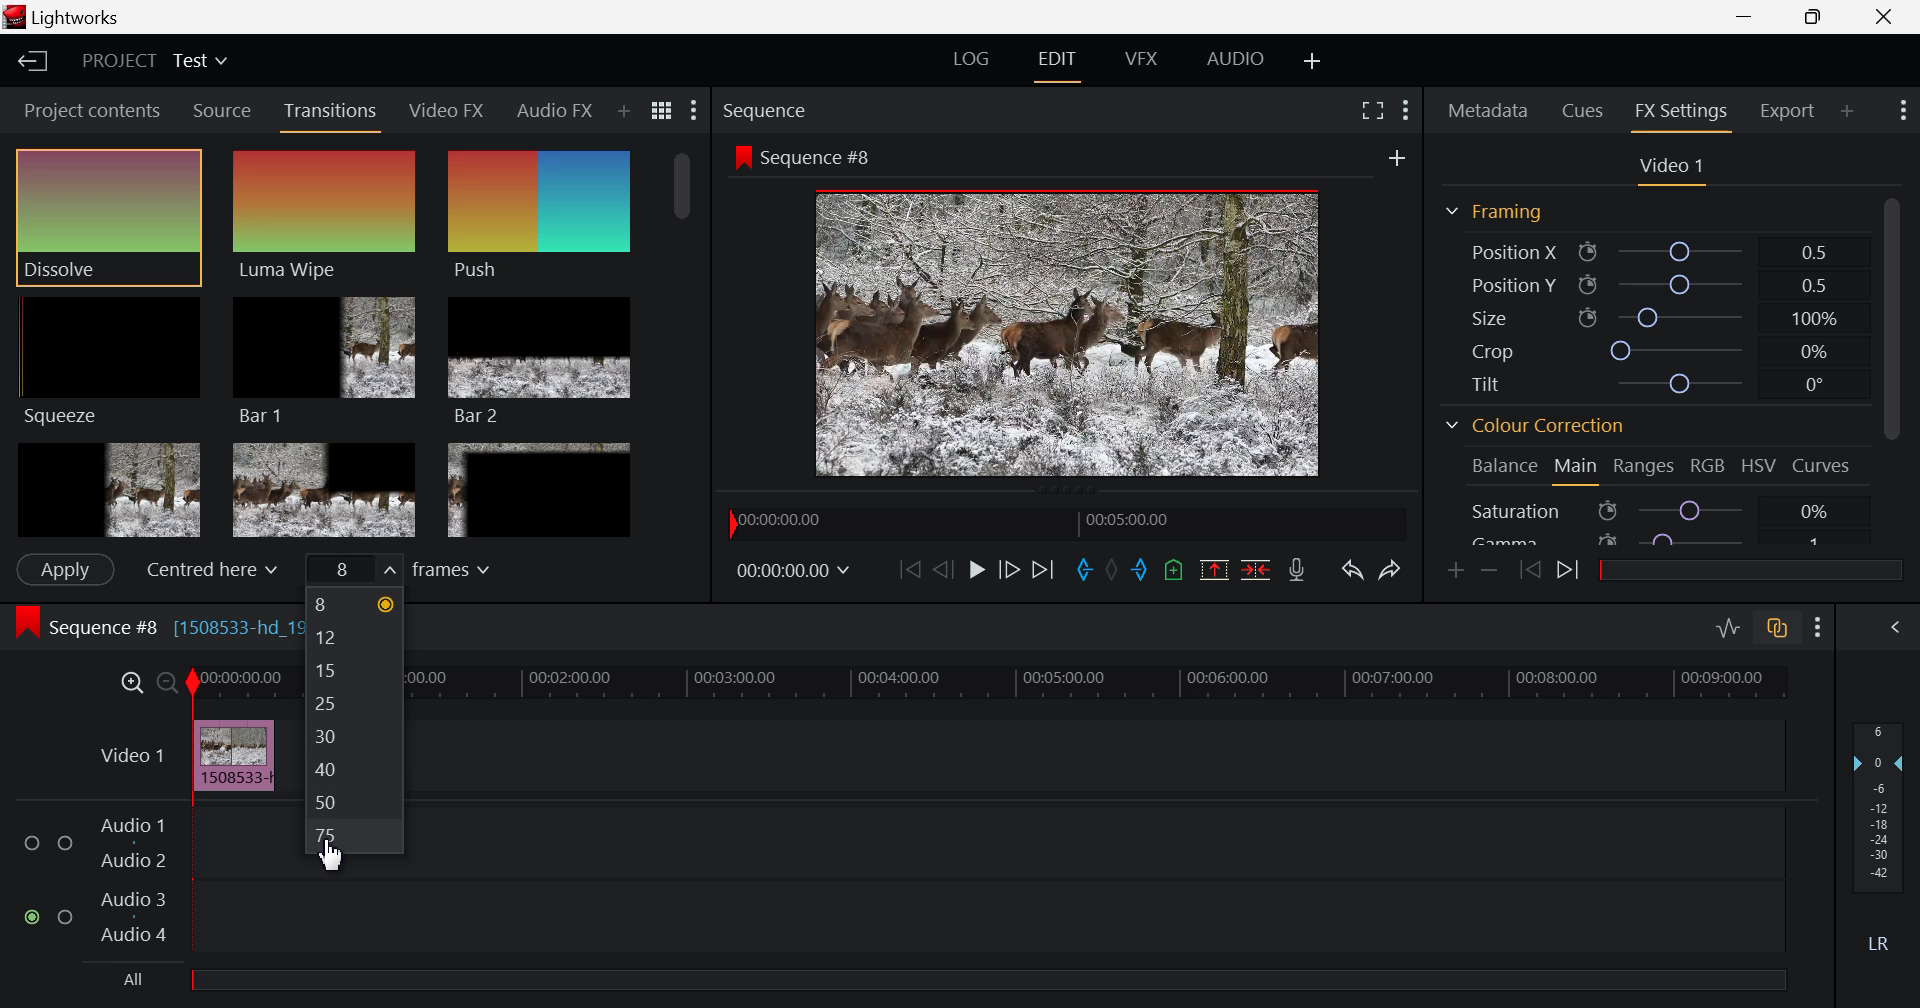 This screenshot has width=1920, height=1008. Describe the element at coordinates (1819, 631) in the screenshot. I see `Show Settings` at that location.